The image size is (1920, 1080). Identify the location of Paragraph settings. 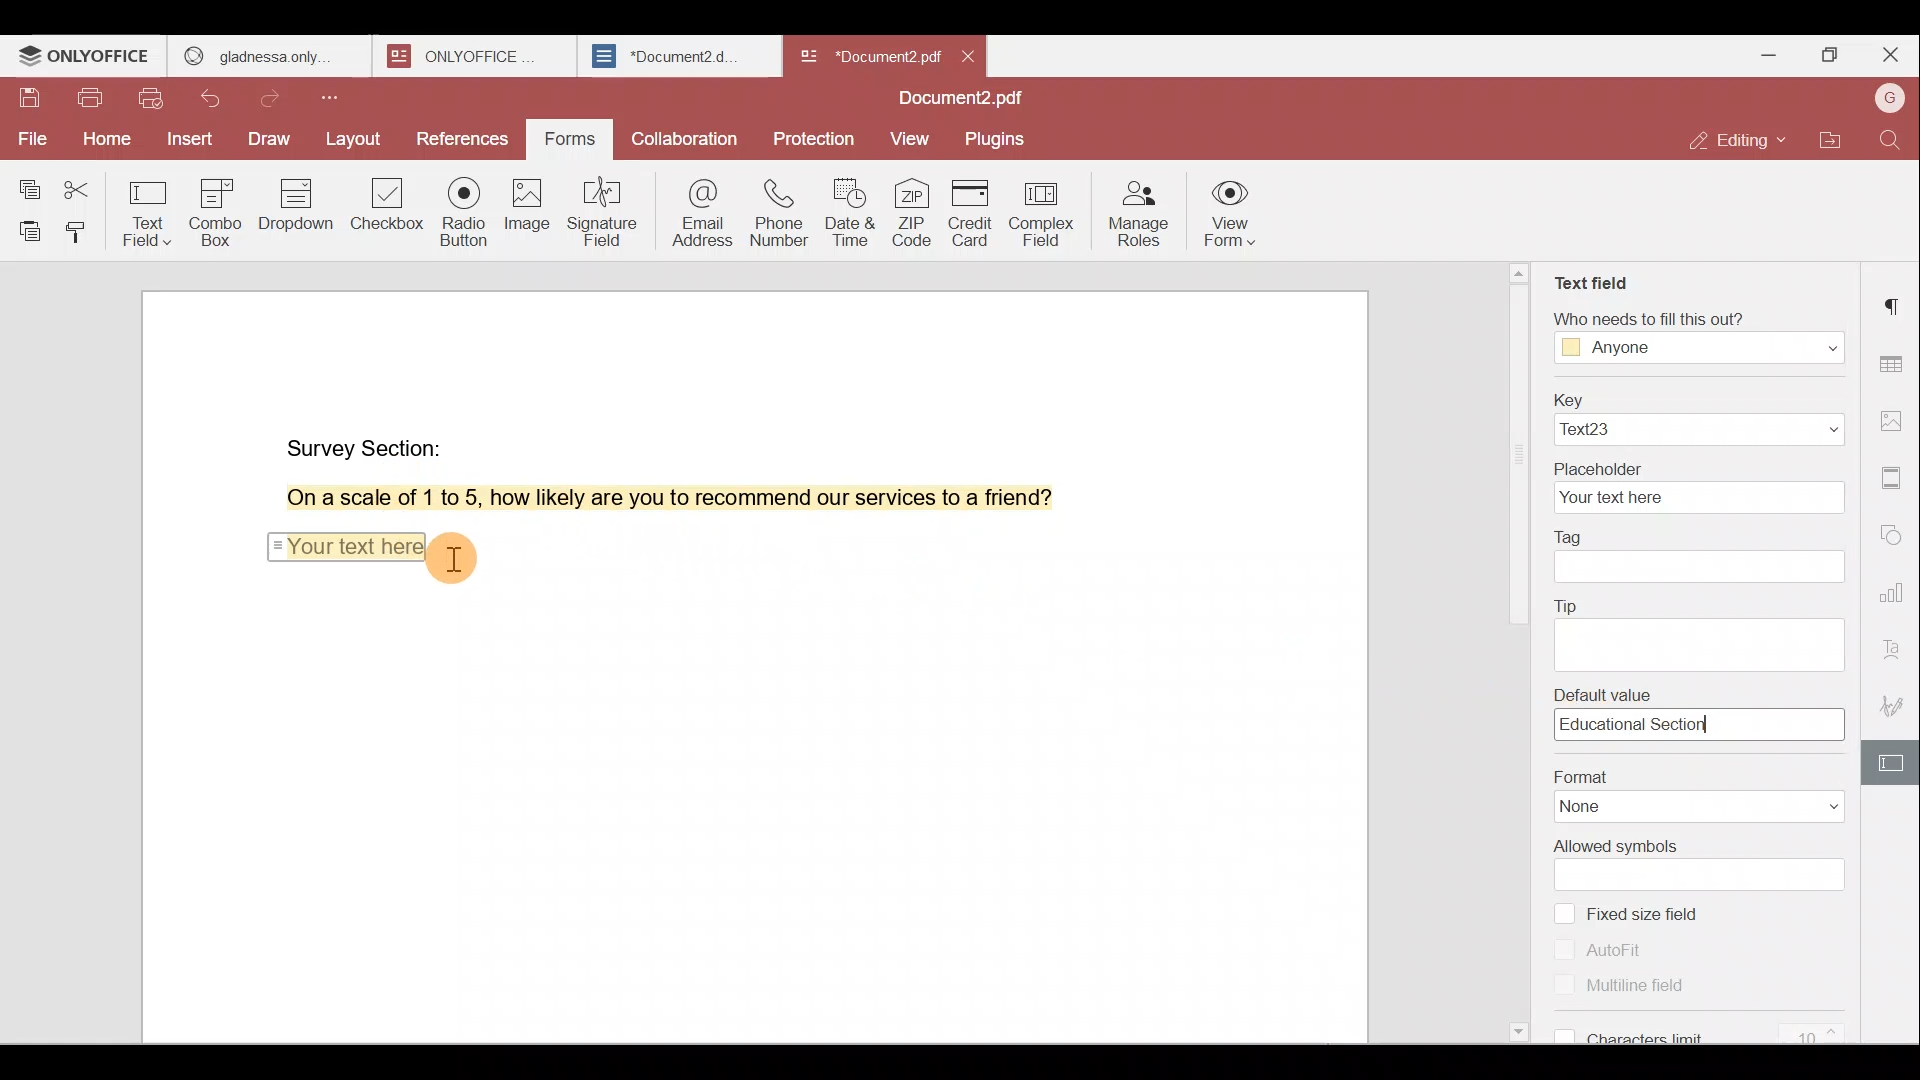
(1895, 305).